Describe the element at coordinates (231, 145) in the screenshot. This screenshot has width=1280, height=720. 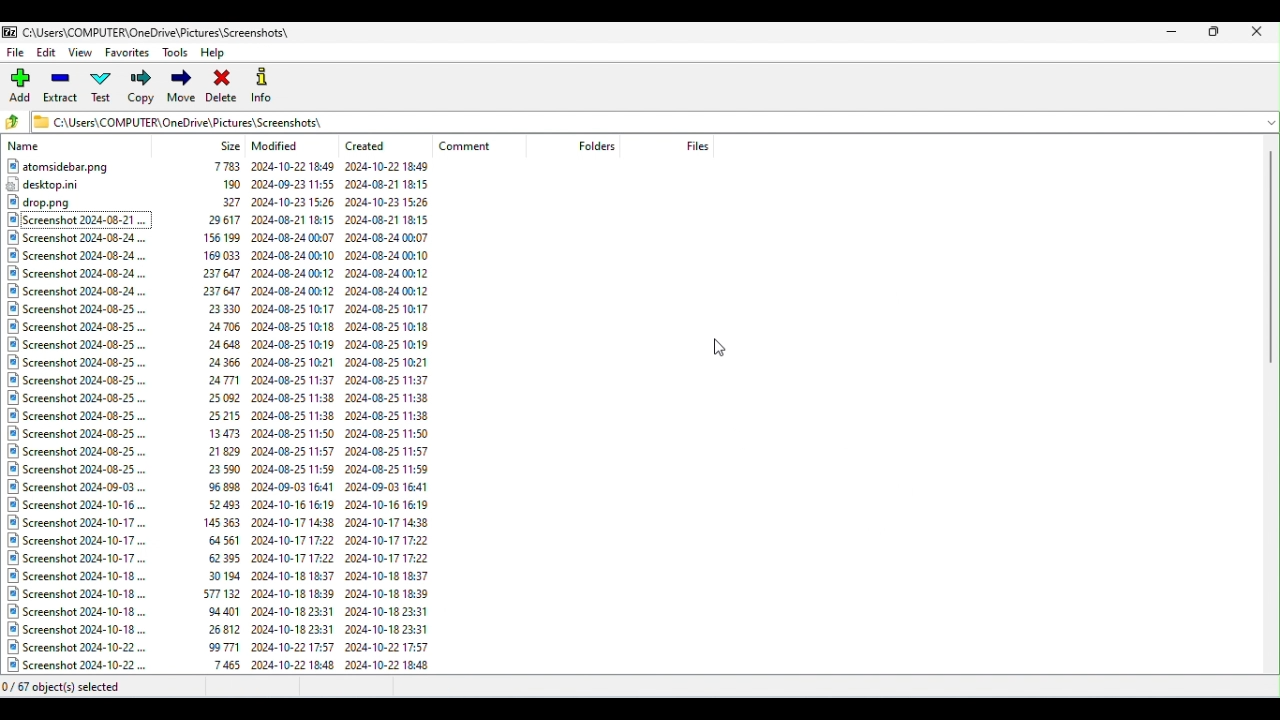
I see `Size` at that location.